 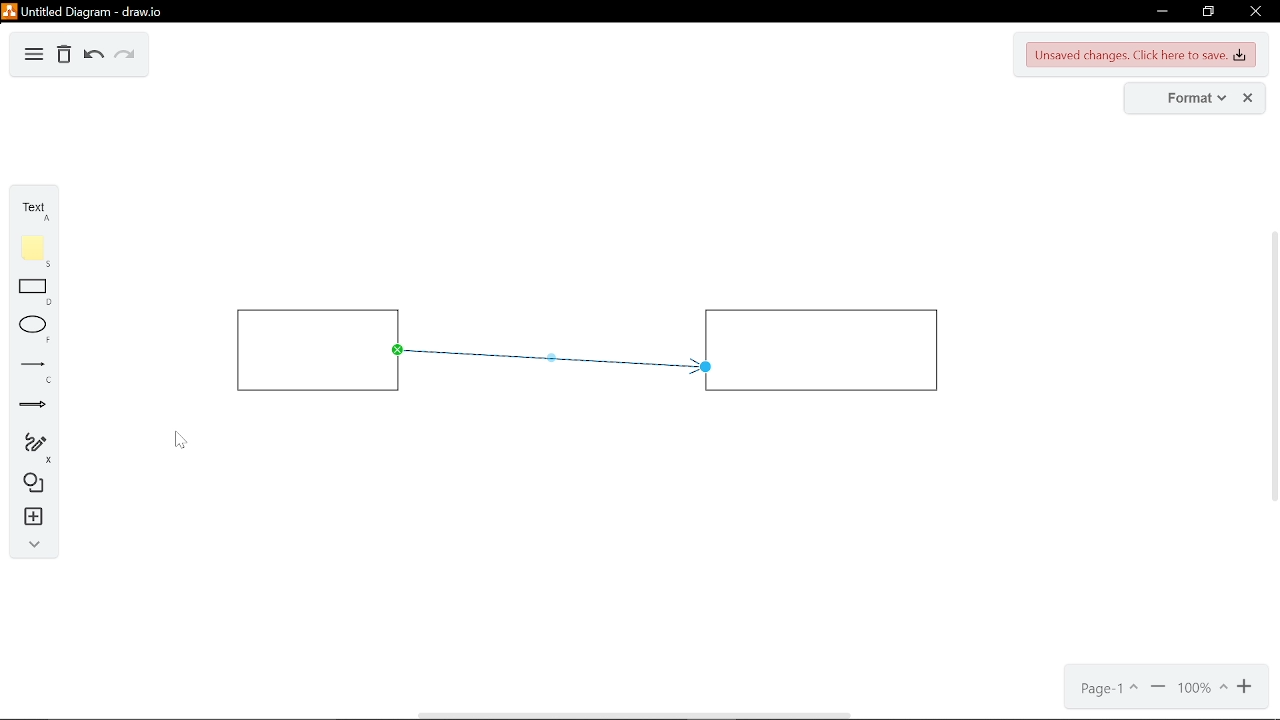 What do you see at coordinates (65, 55) in the screenshot?
I see `Delete` at bounding box center [65, 55].